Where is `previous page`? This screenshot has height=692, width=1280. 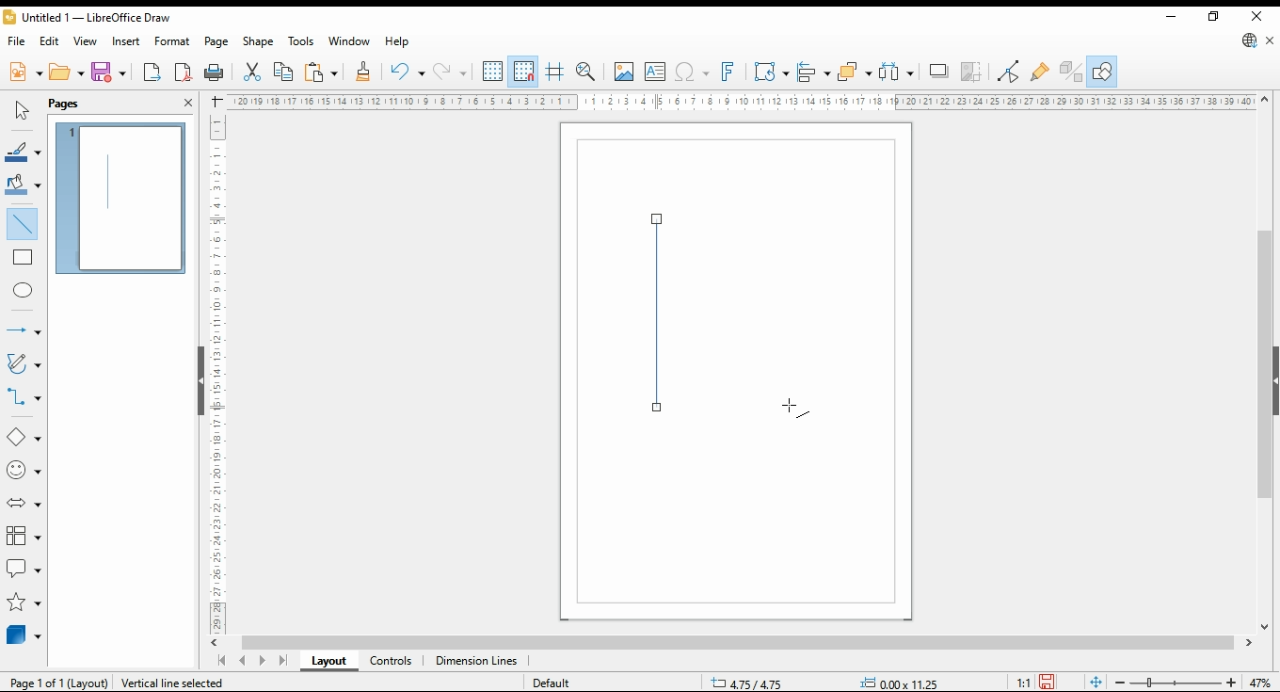 previous page is located at coordinates (242, 662).